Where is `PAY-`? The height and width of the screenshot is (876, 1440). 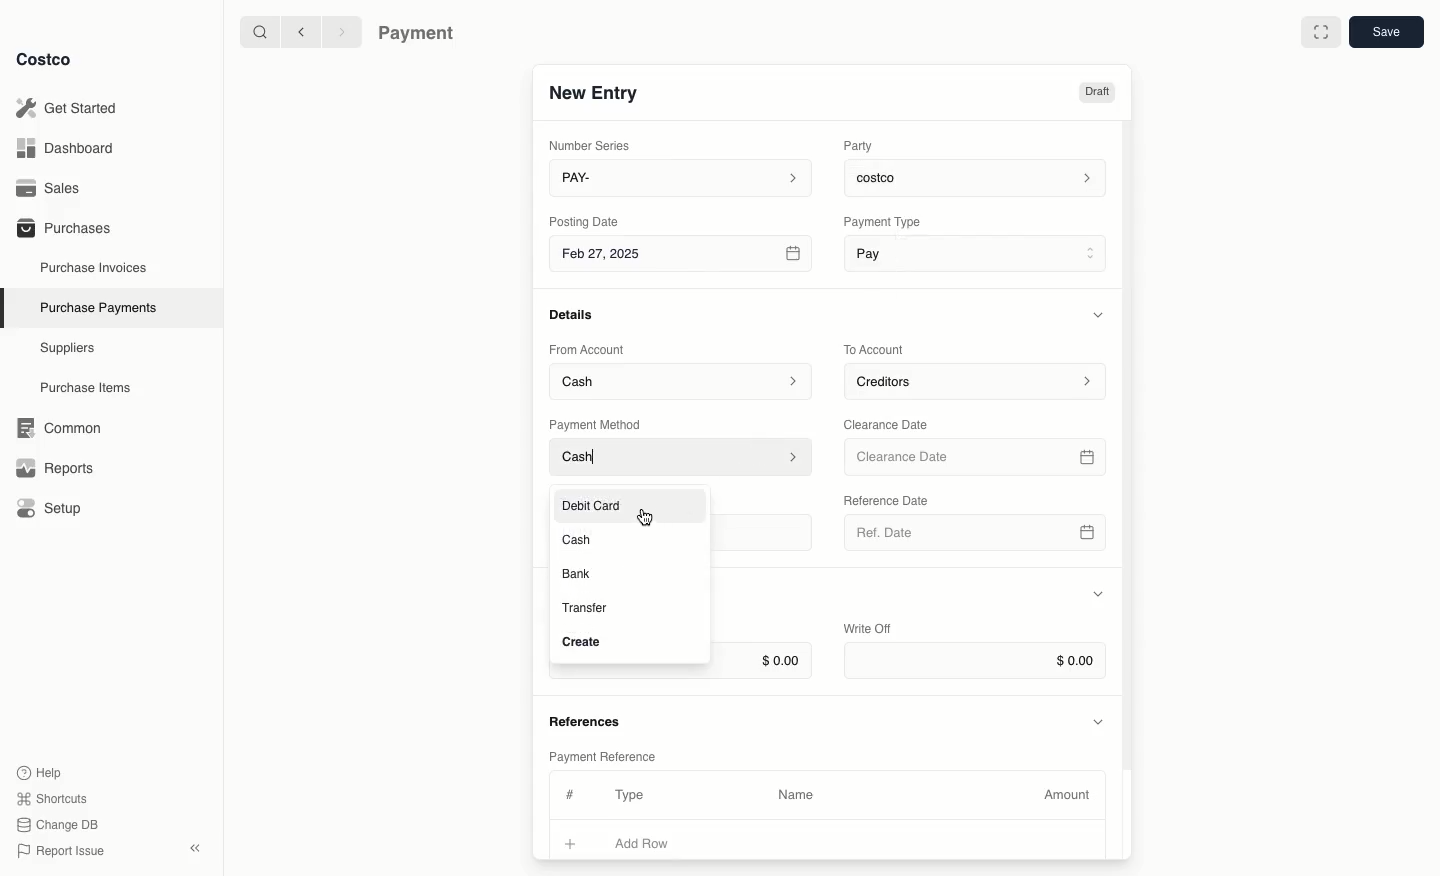
PAY- is located at coordinates (682, 177).